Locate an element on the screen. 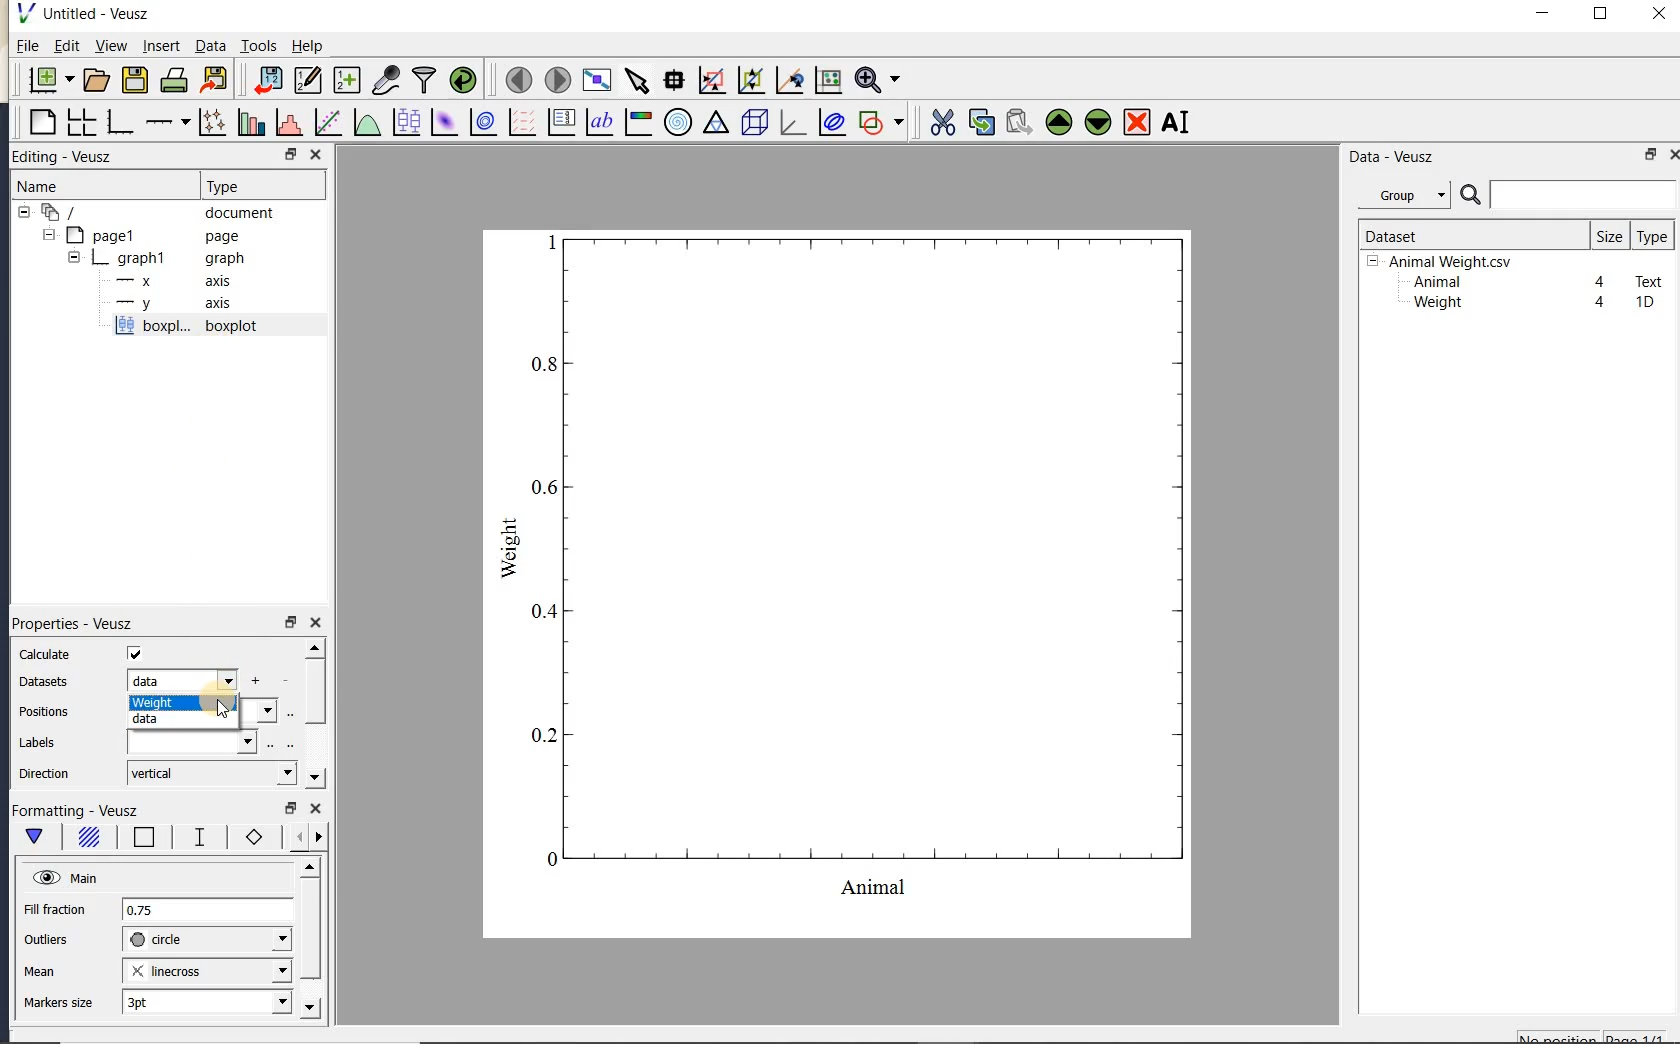 The width and height of the screenshot is (1680, 1044). input field is located at coordinates (194, 743).